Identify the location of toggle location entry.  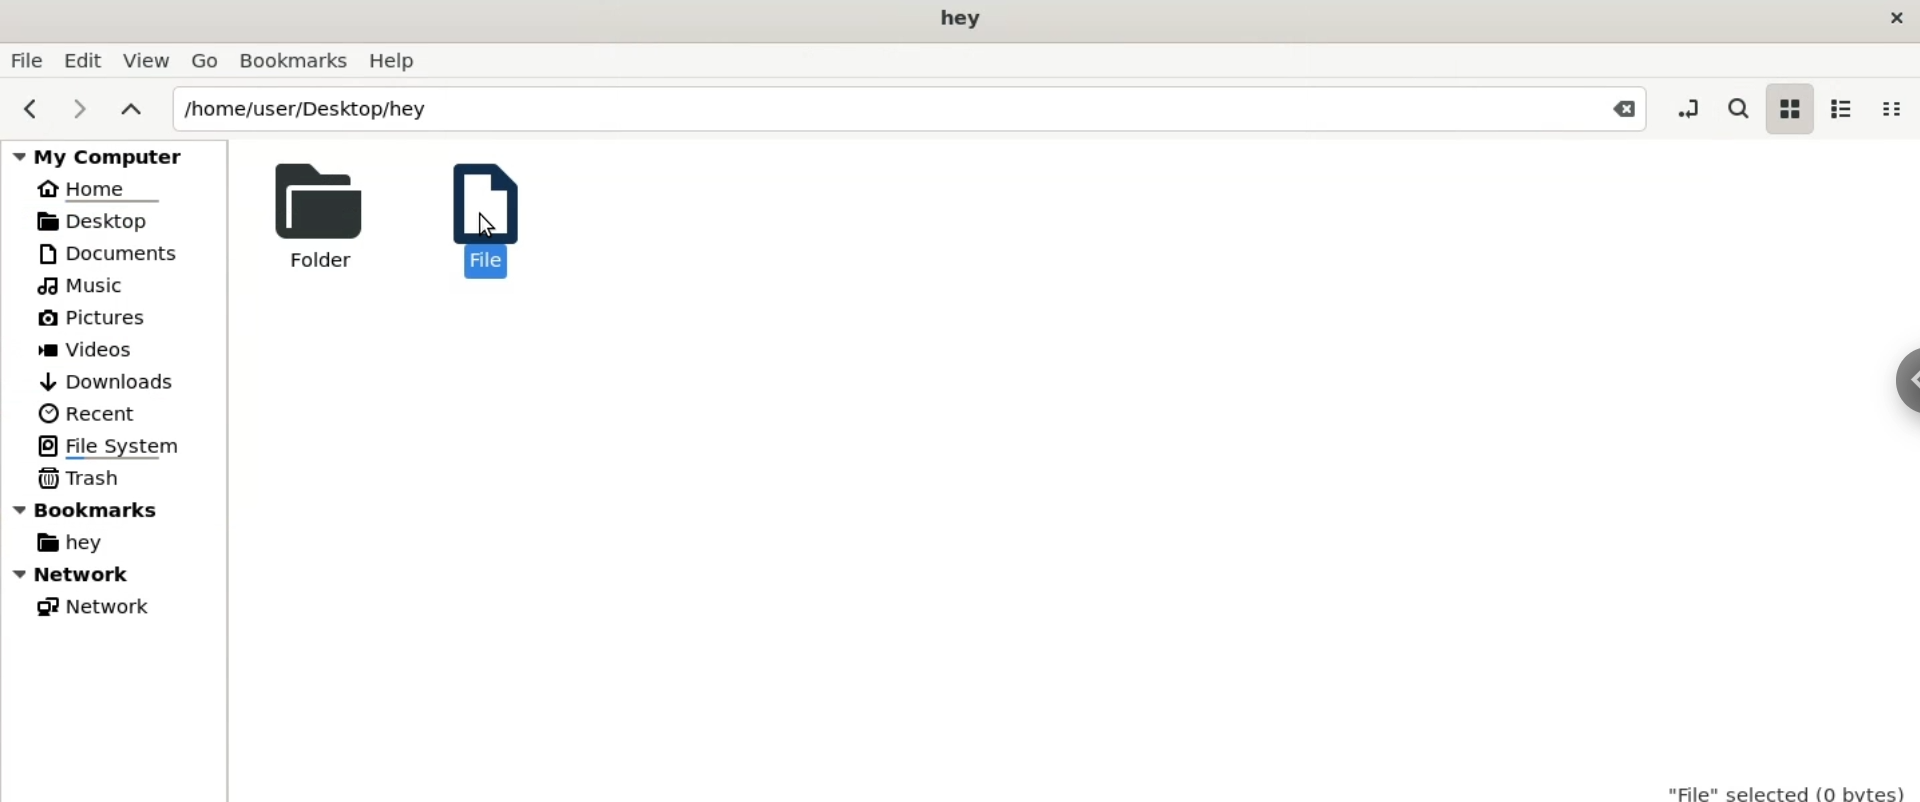
(1693, 107).